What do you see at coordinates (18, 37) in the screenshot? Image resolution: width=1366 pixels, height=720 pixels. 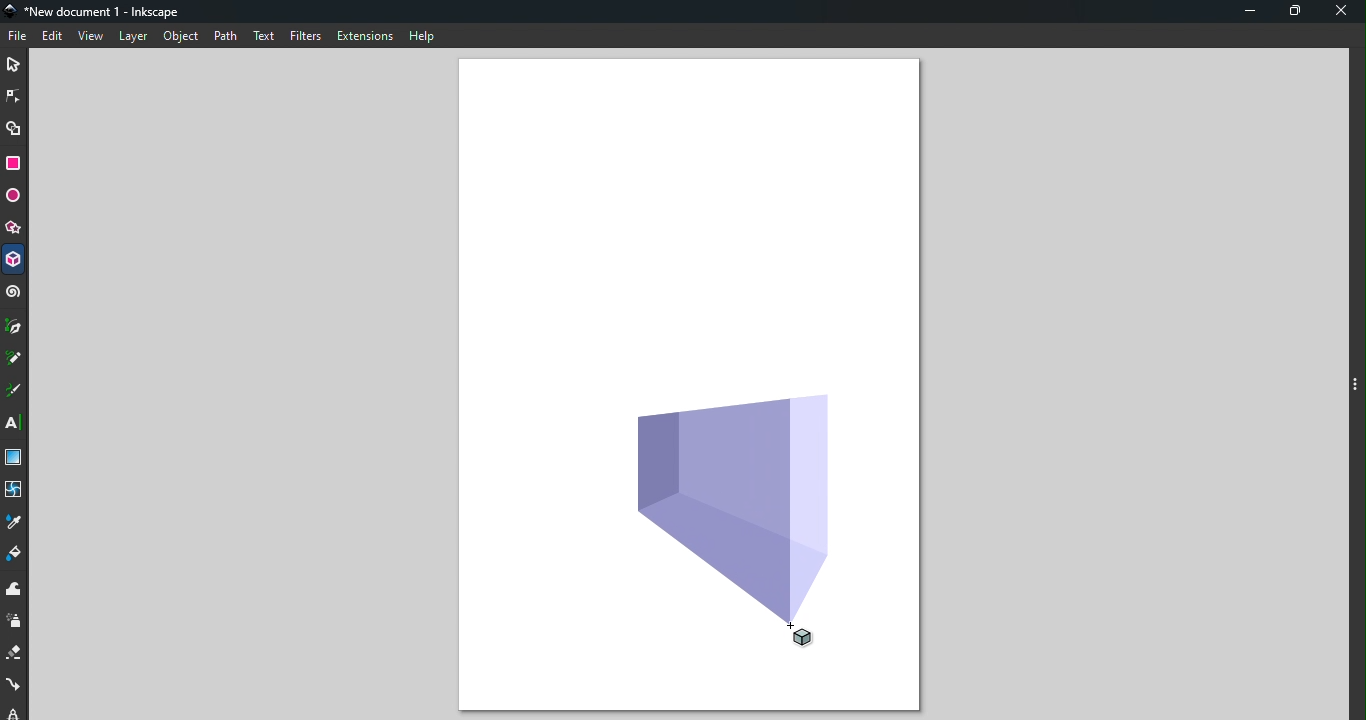 I see `File` at bounding box center [18, 37].